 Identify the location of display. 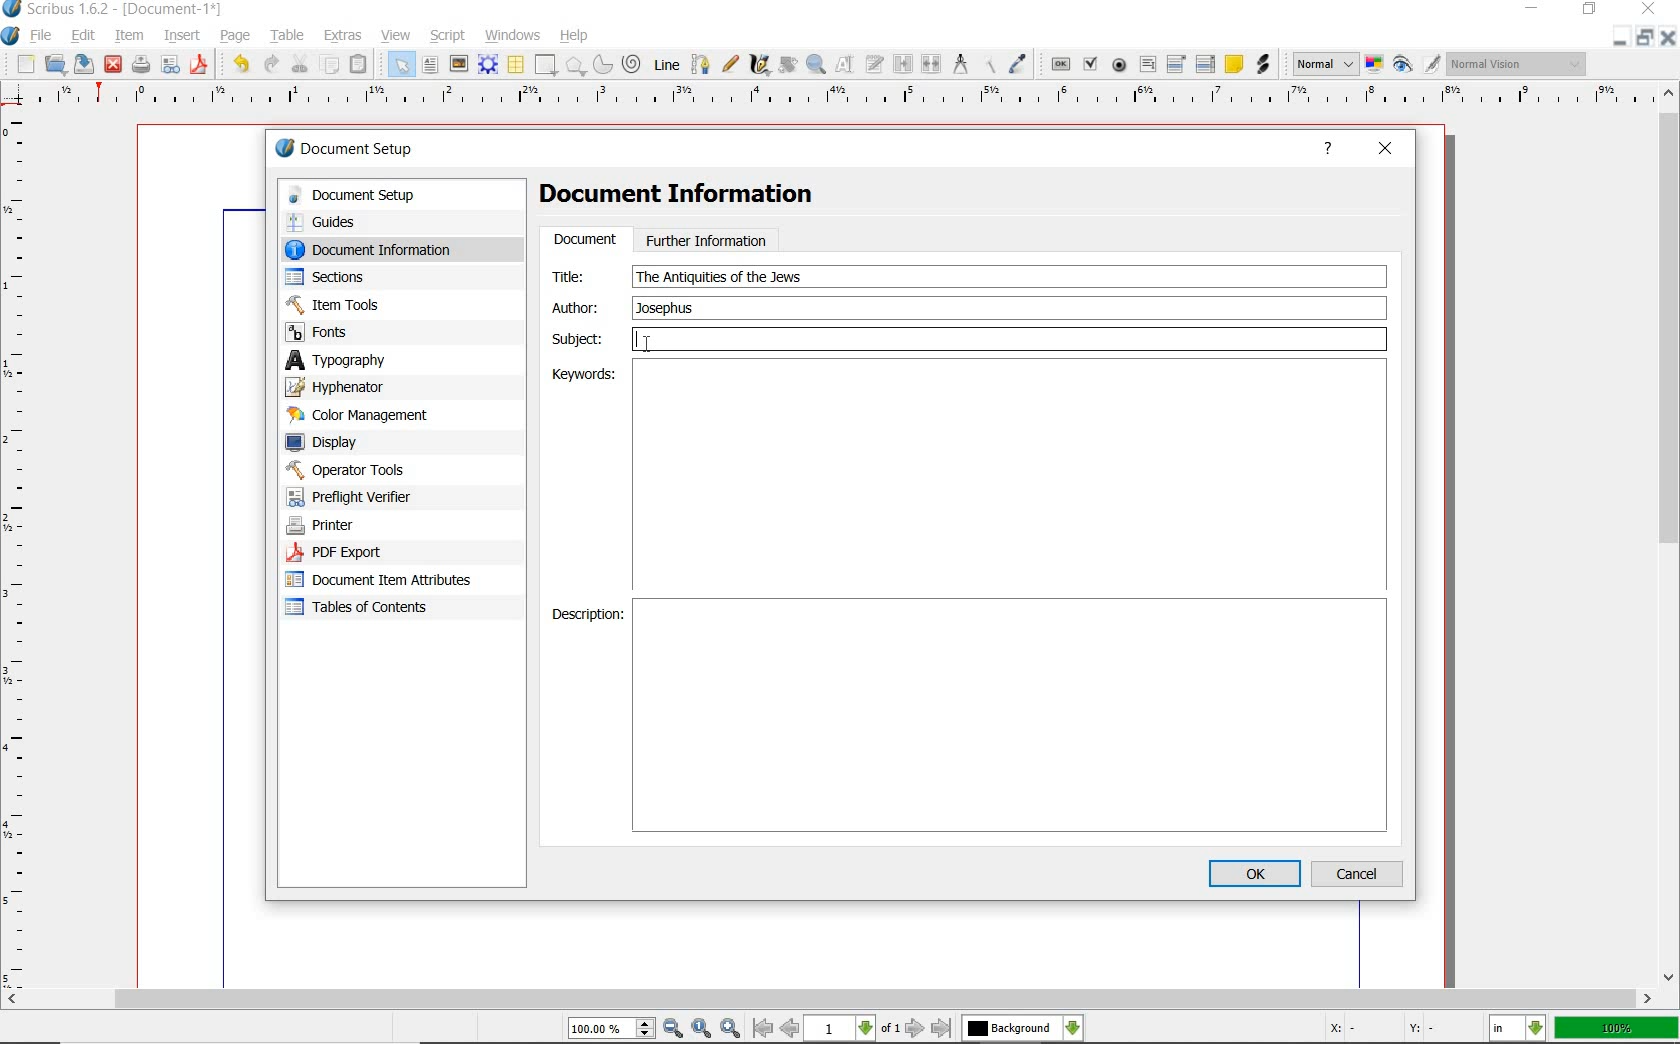
(357, 441).